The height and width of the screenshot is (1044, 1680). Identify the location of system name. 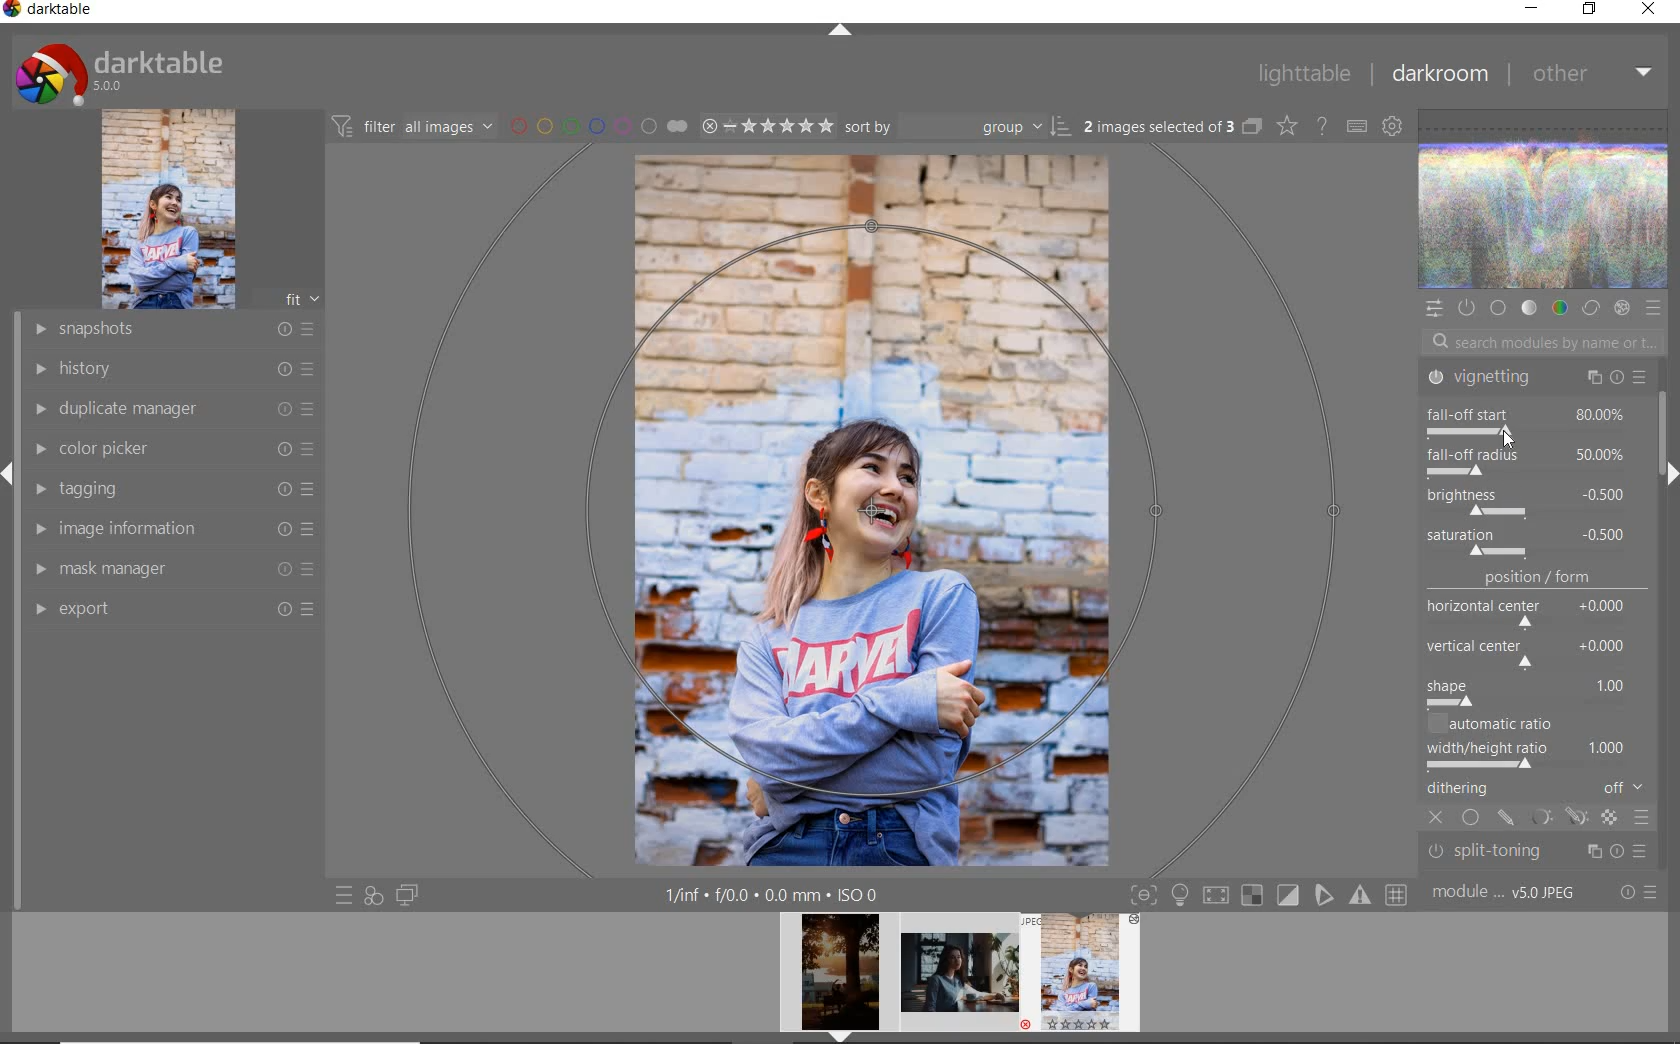
(49, 12).